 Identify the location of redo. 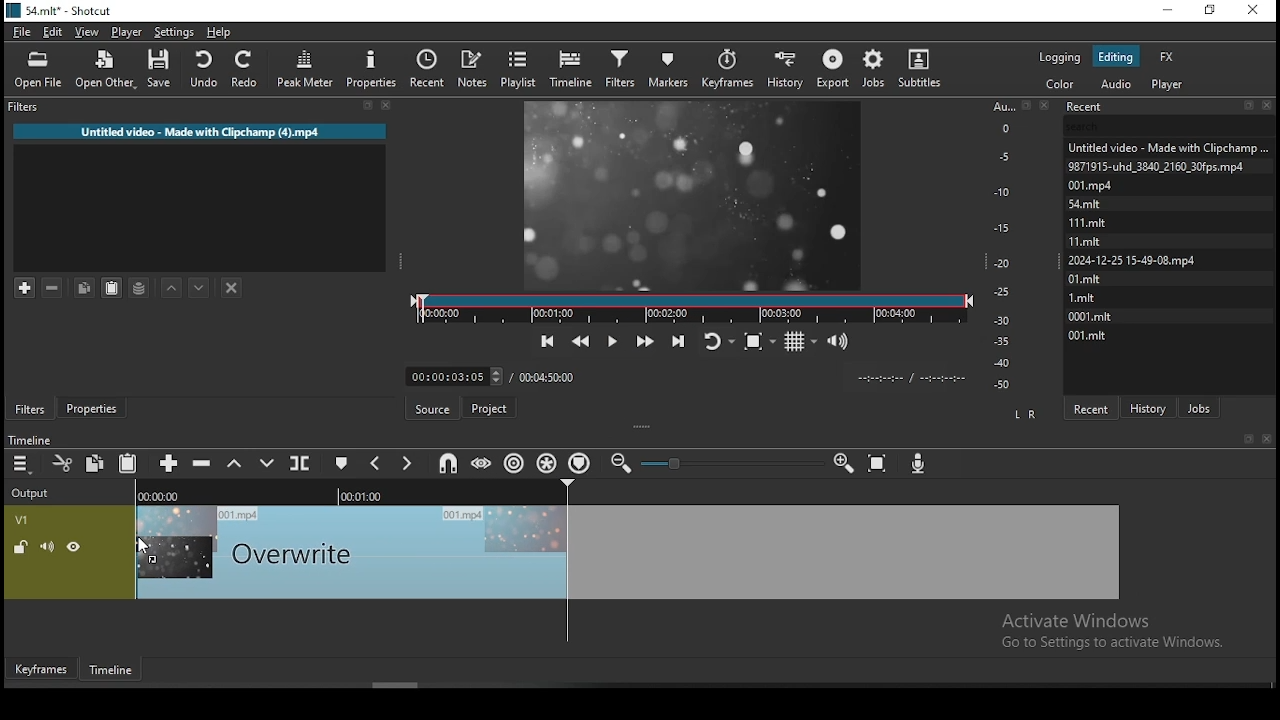
(247, 69).